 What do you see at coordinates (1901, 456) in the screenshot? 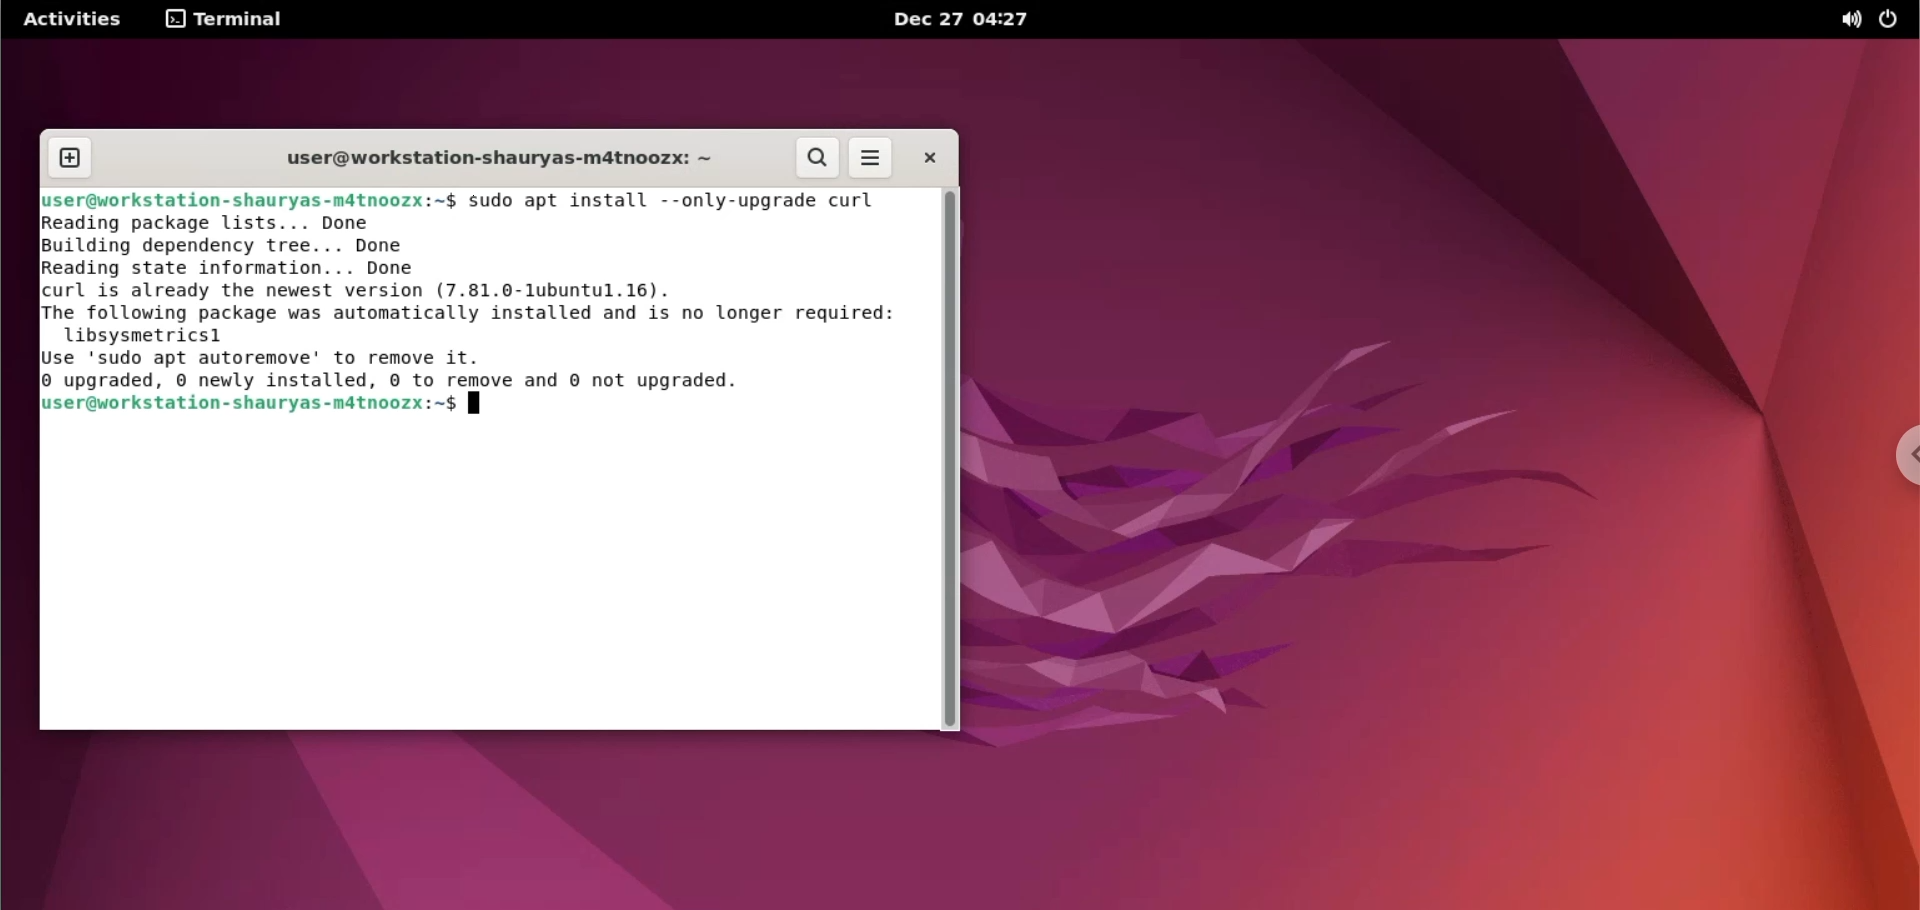
I see `chrome options` at bounding box center [1901, 456].